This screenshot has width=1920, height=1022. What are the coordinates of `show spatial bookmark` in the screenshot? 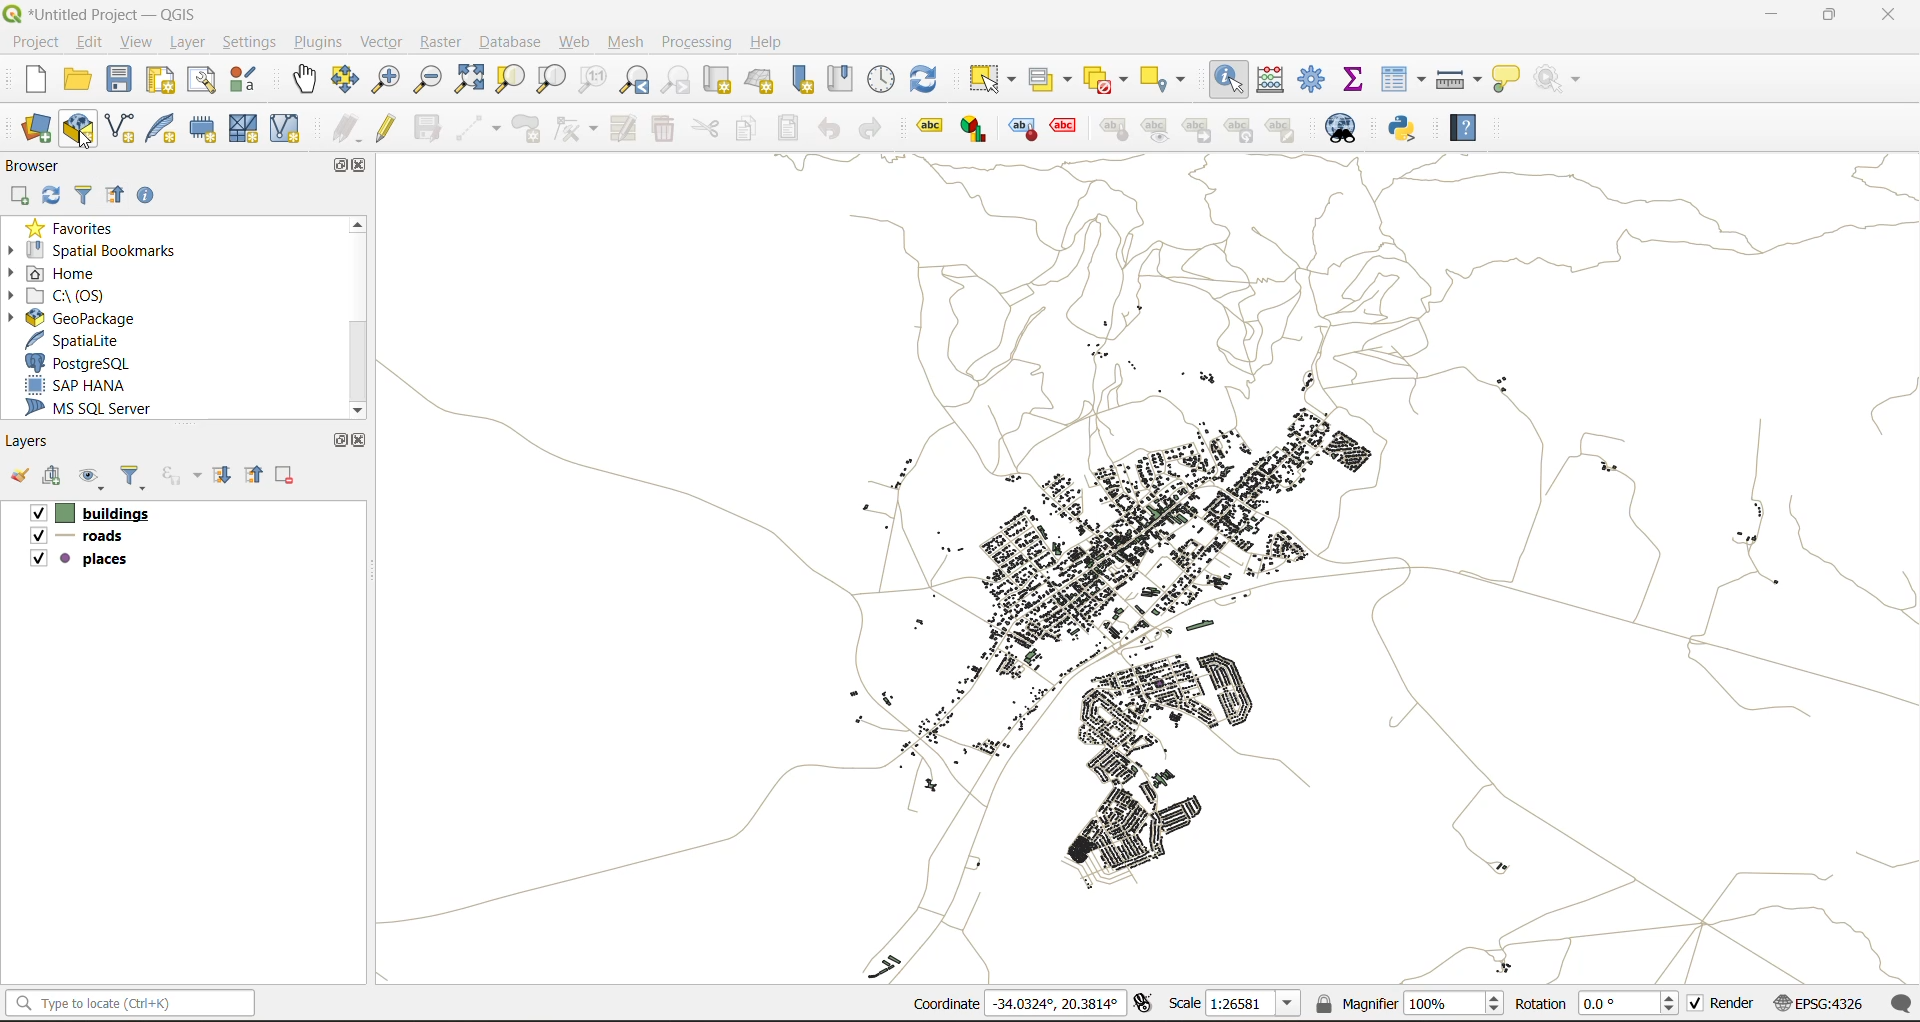 It's located at (843, 81).